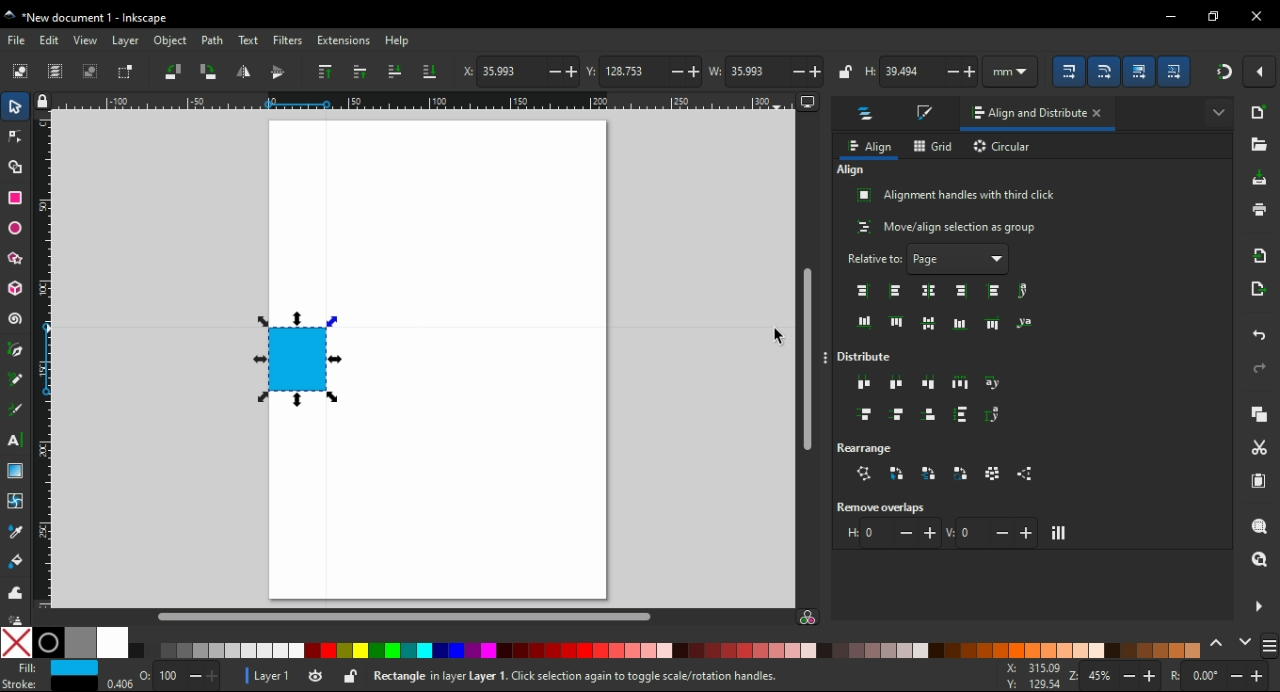 Image resolution: width=1280 pixels, height=692 pixels. What do you see at coordinates (20, 350) in the screenshot?
I see `pen tool` at bounding box center [20, 350].